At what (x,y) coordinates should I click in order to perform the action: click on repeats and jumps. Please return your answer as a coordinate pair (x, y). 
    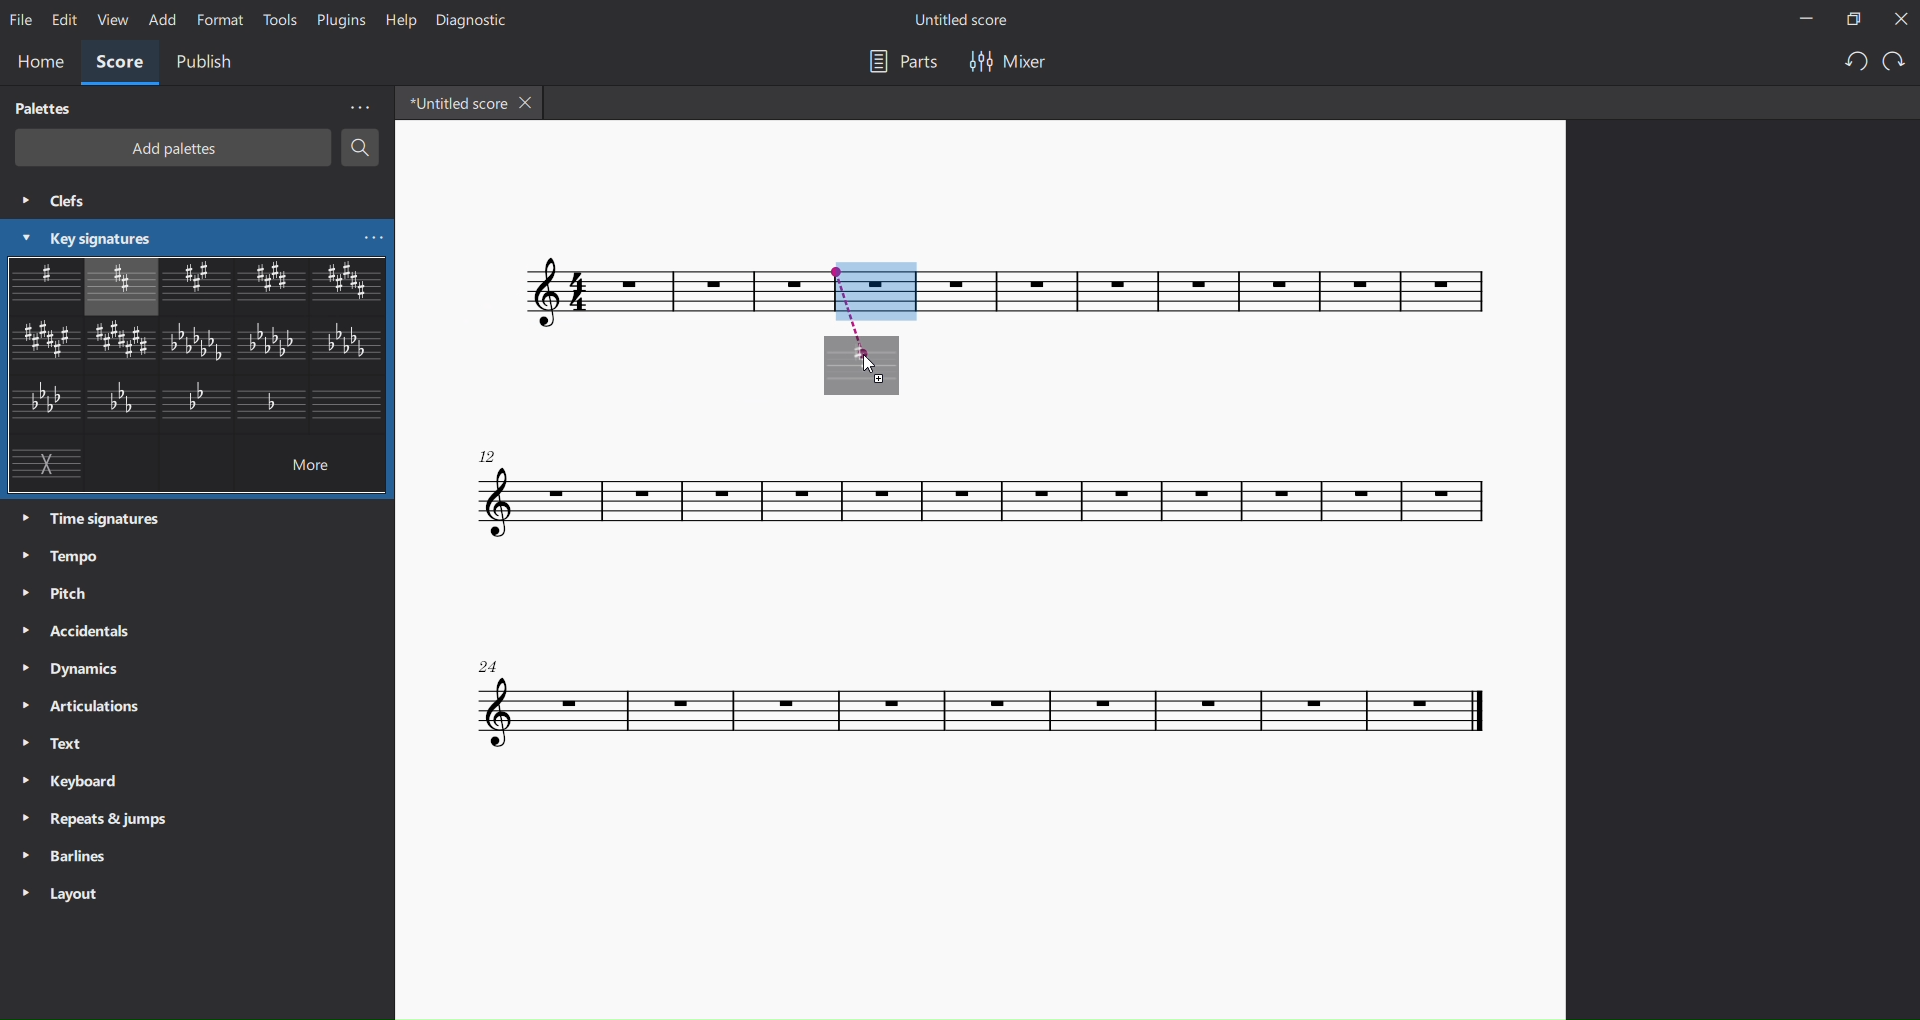
    Looking at the image, I should click on (96, 818).